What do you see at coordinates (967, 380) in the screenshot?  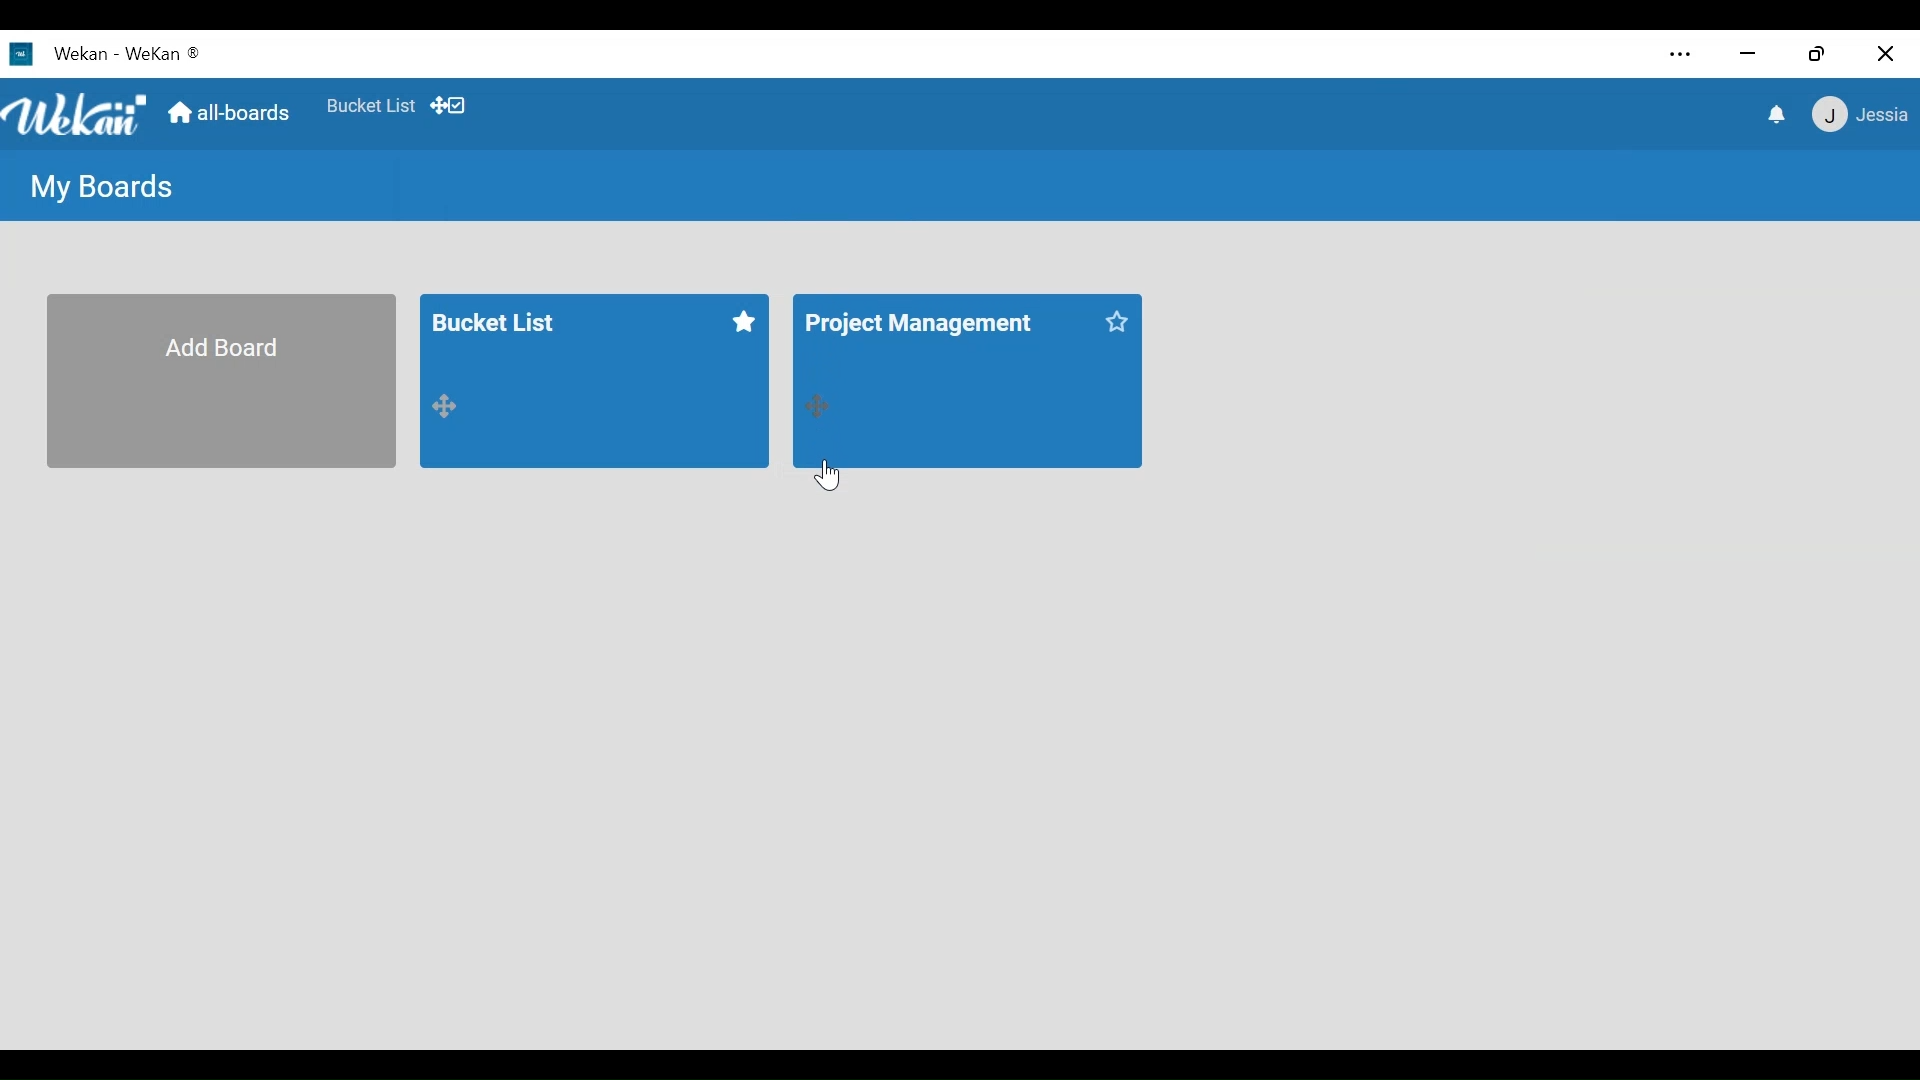 I see `board 2` at bounding box center [967, 380].